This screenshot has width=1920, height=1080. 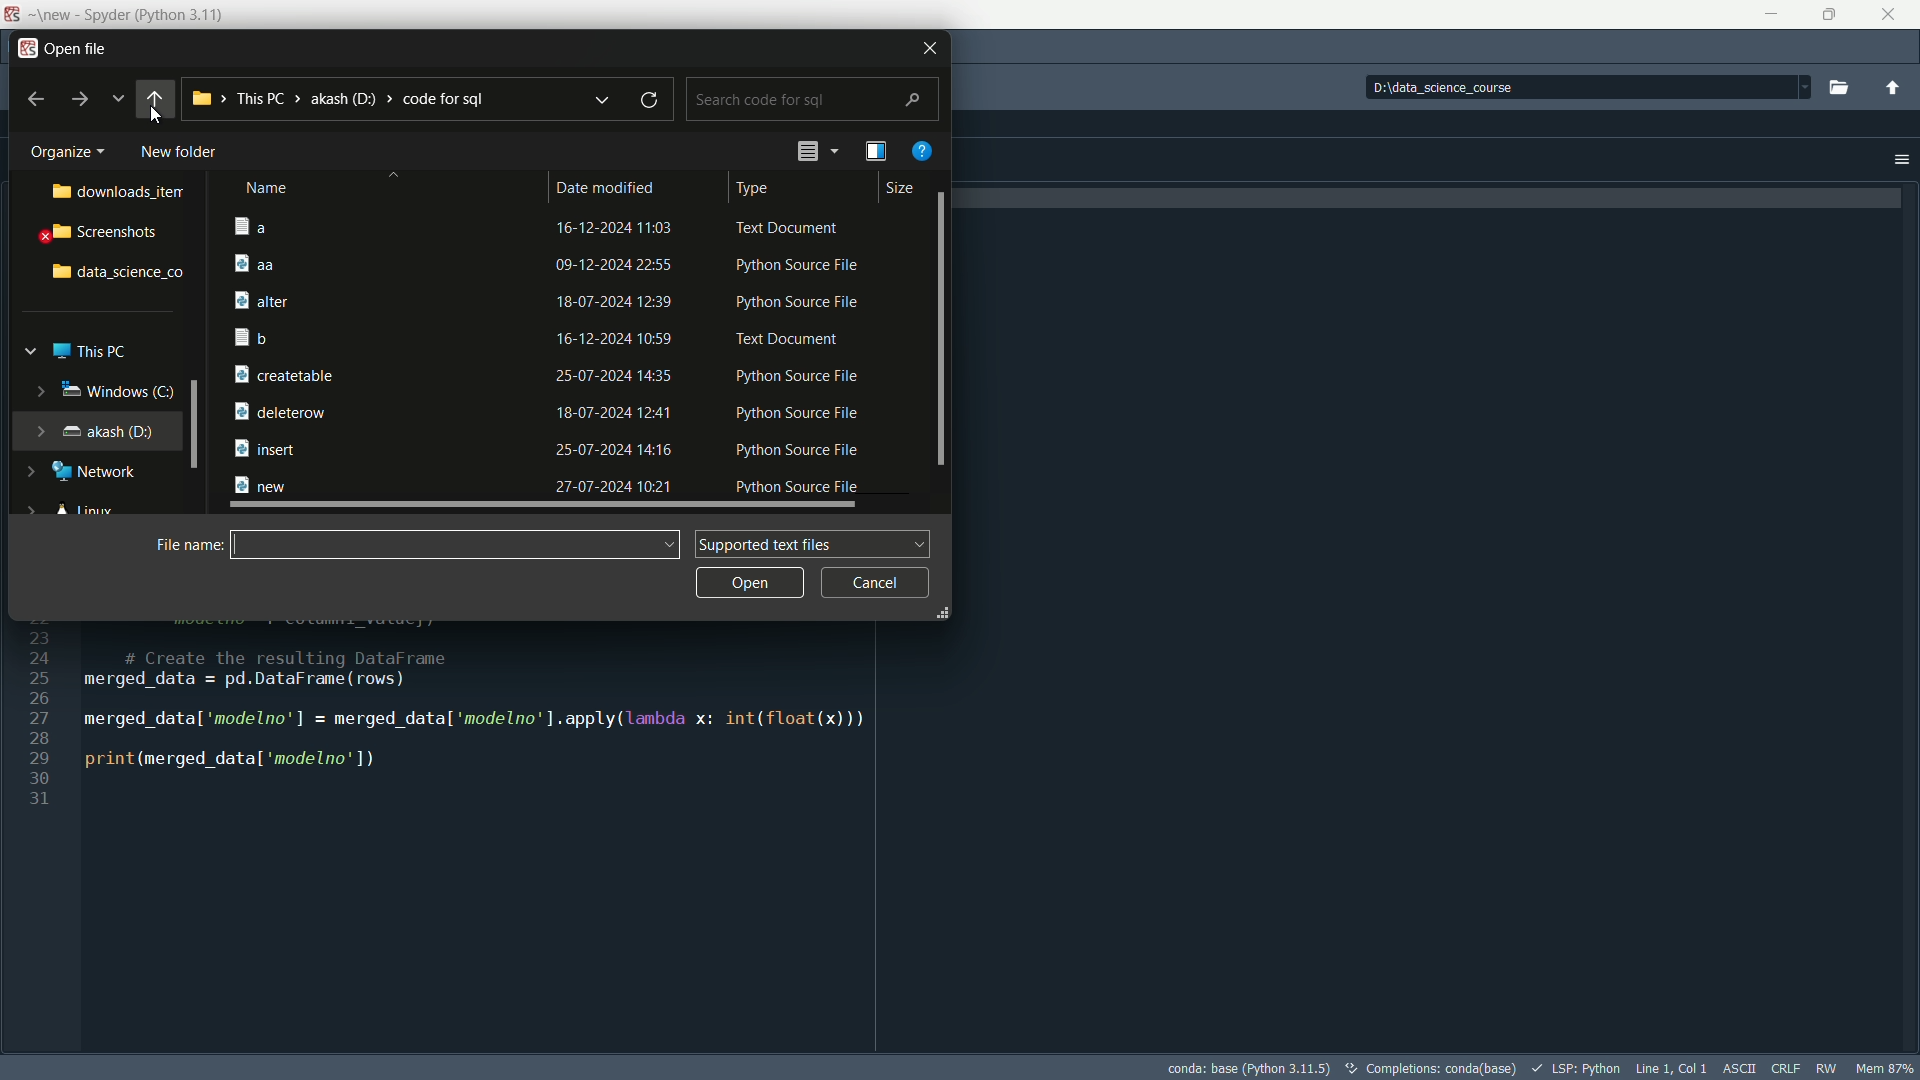 What do you see at coordinates (1828, 1067) in the screenshot?
I see `rw` at bounding box center [1828, 1067].